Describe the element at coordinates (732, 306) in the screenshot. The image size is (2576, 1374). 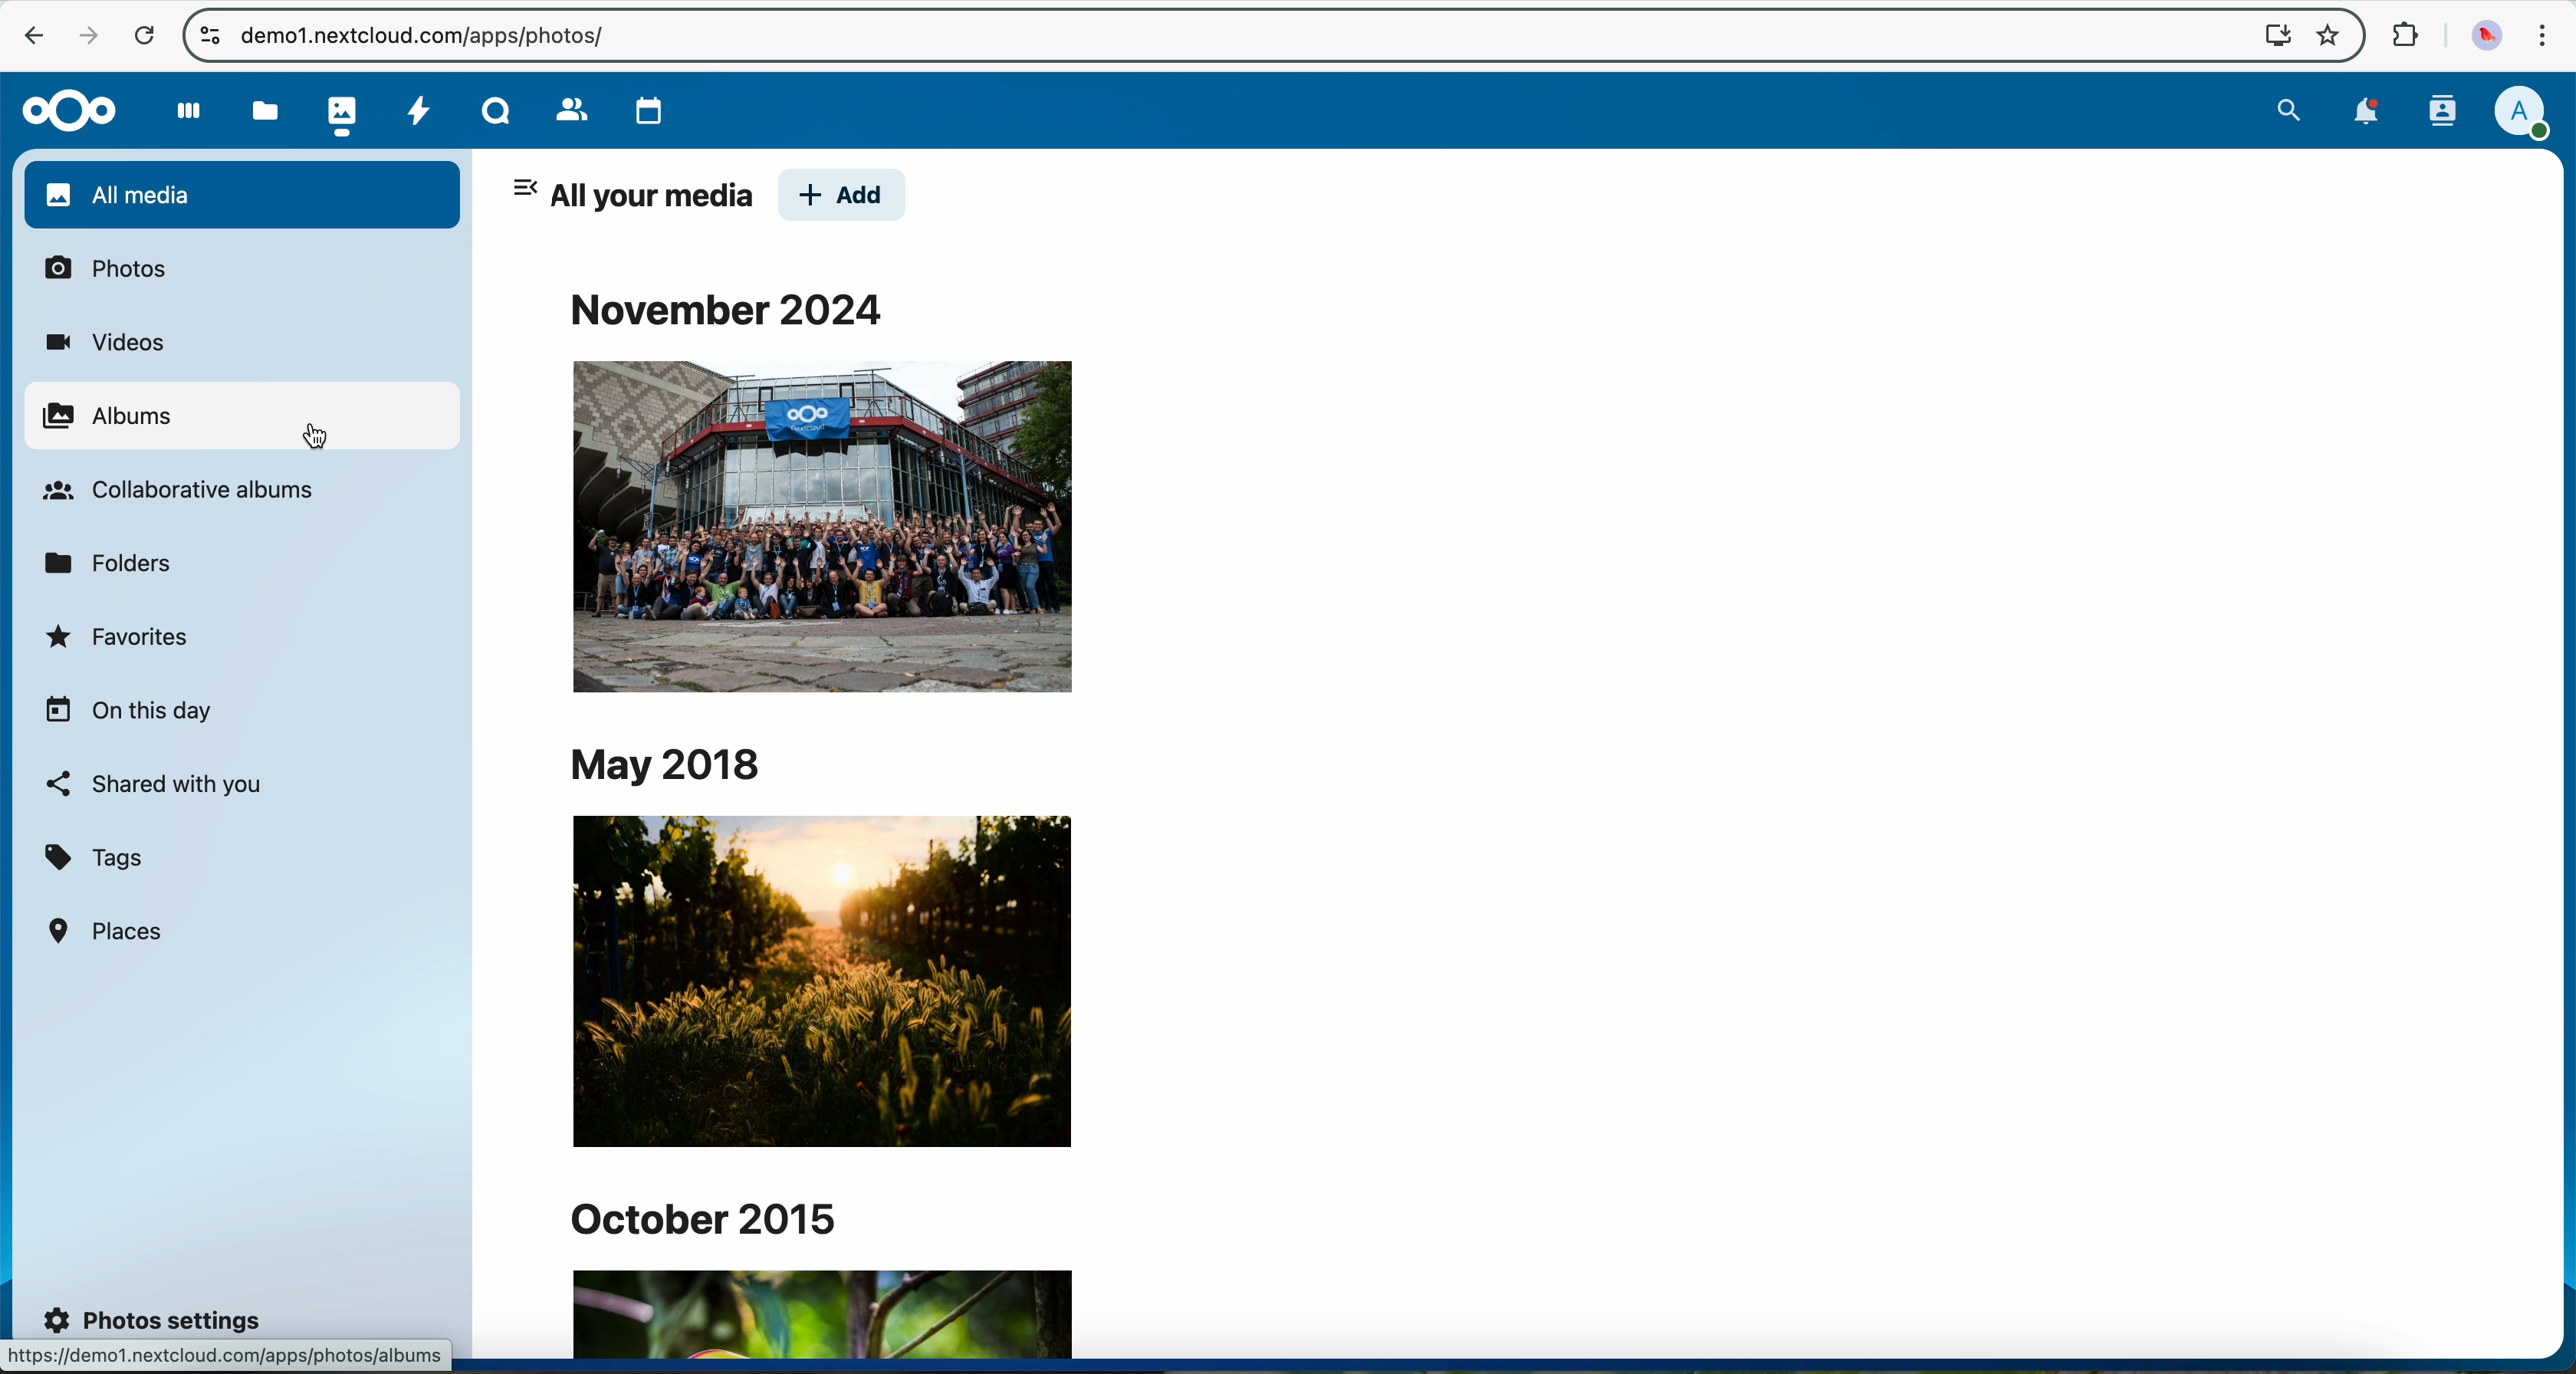
I see `november 2024` at that location.